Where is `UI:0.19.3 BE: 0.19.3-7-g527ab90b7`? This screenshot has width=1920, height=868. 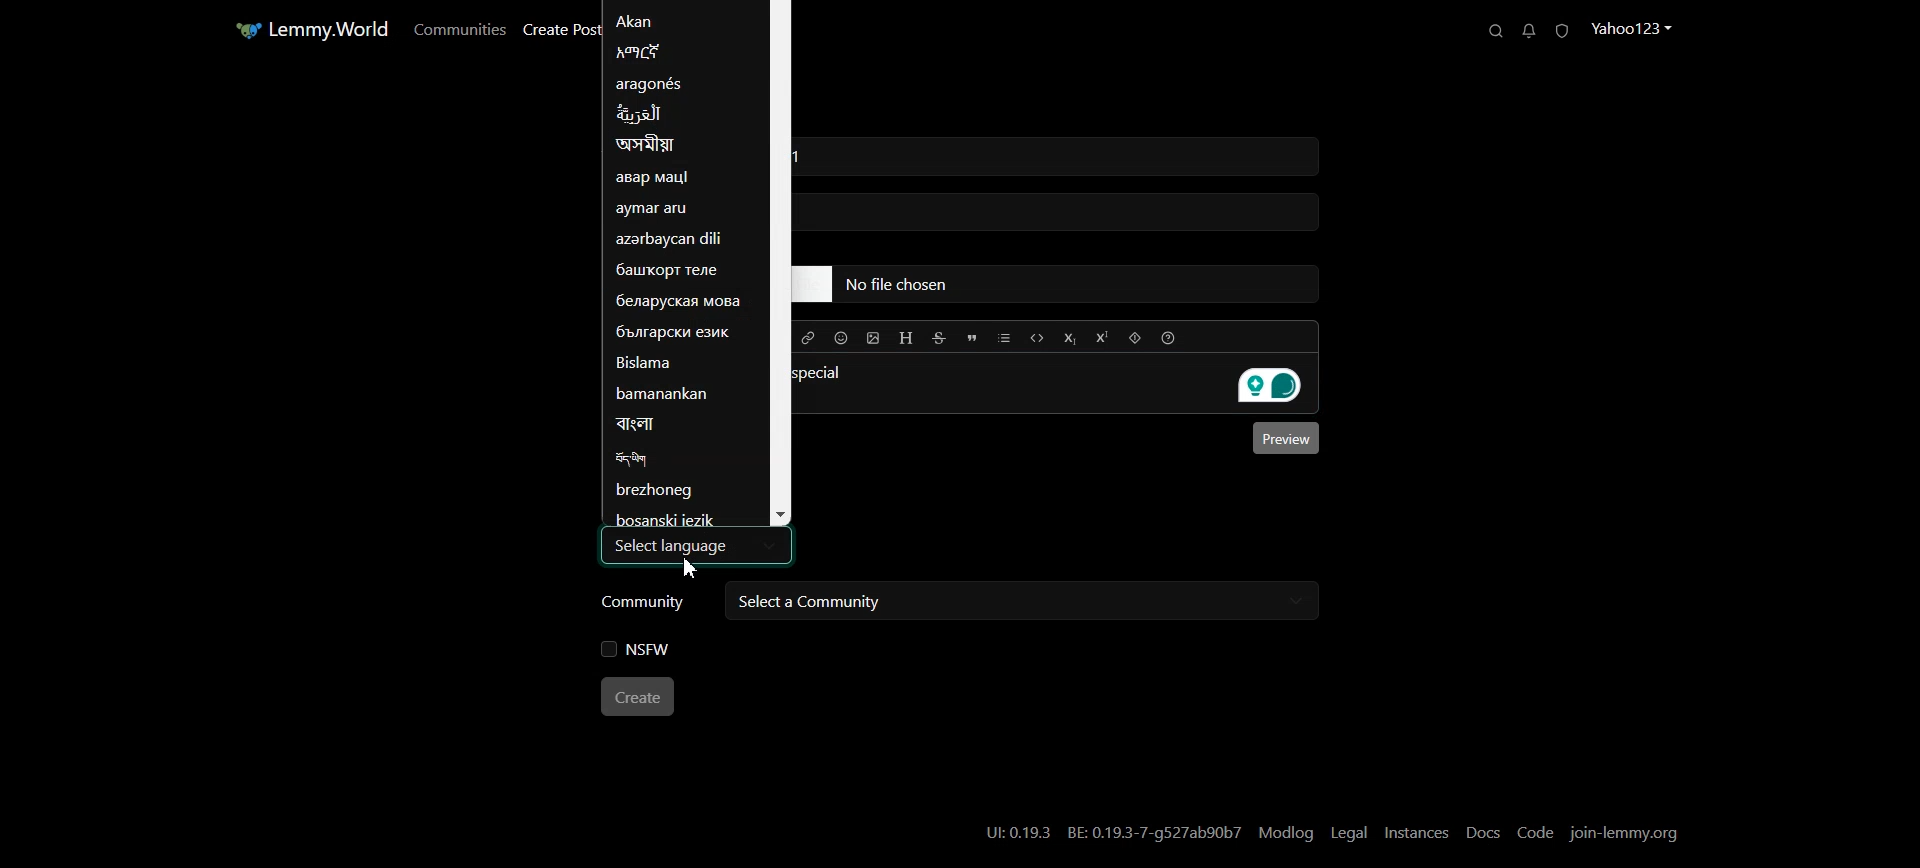 UI:0.19.3 BE: 0.19.3-7-g527ab90b7 is located at coordinates (1111, 832).